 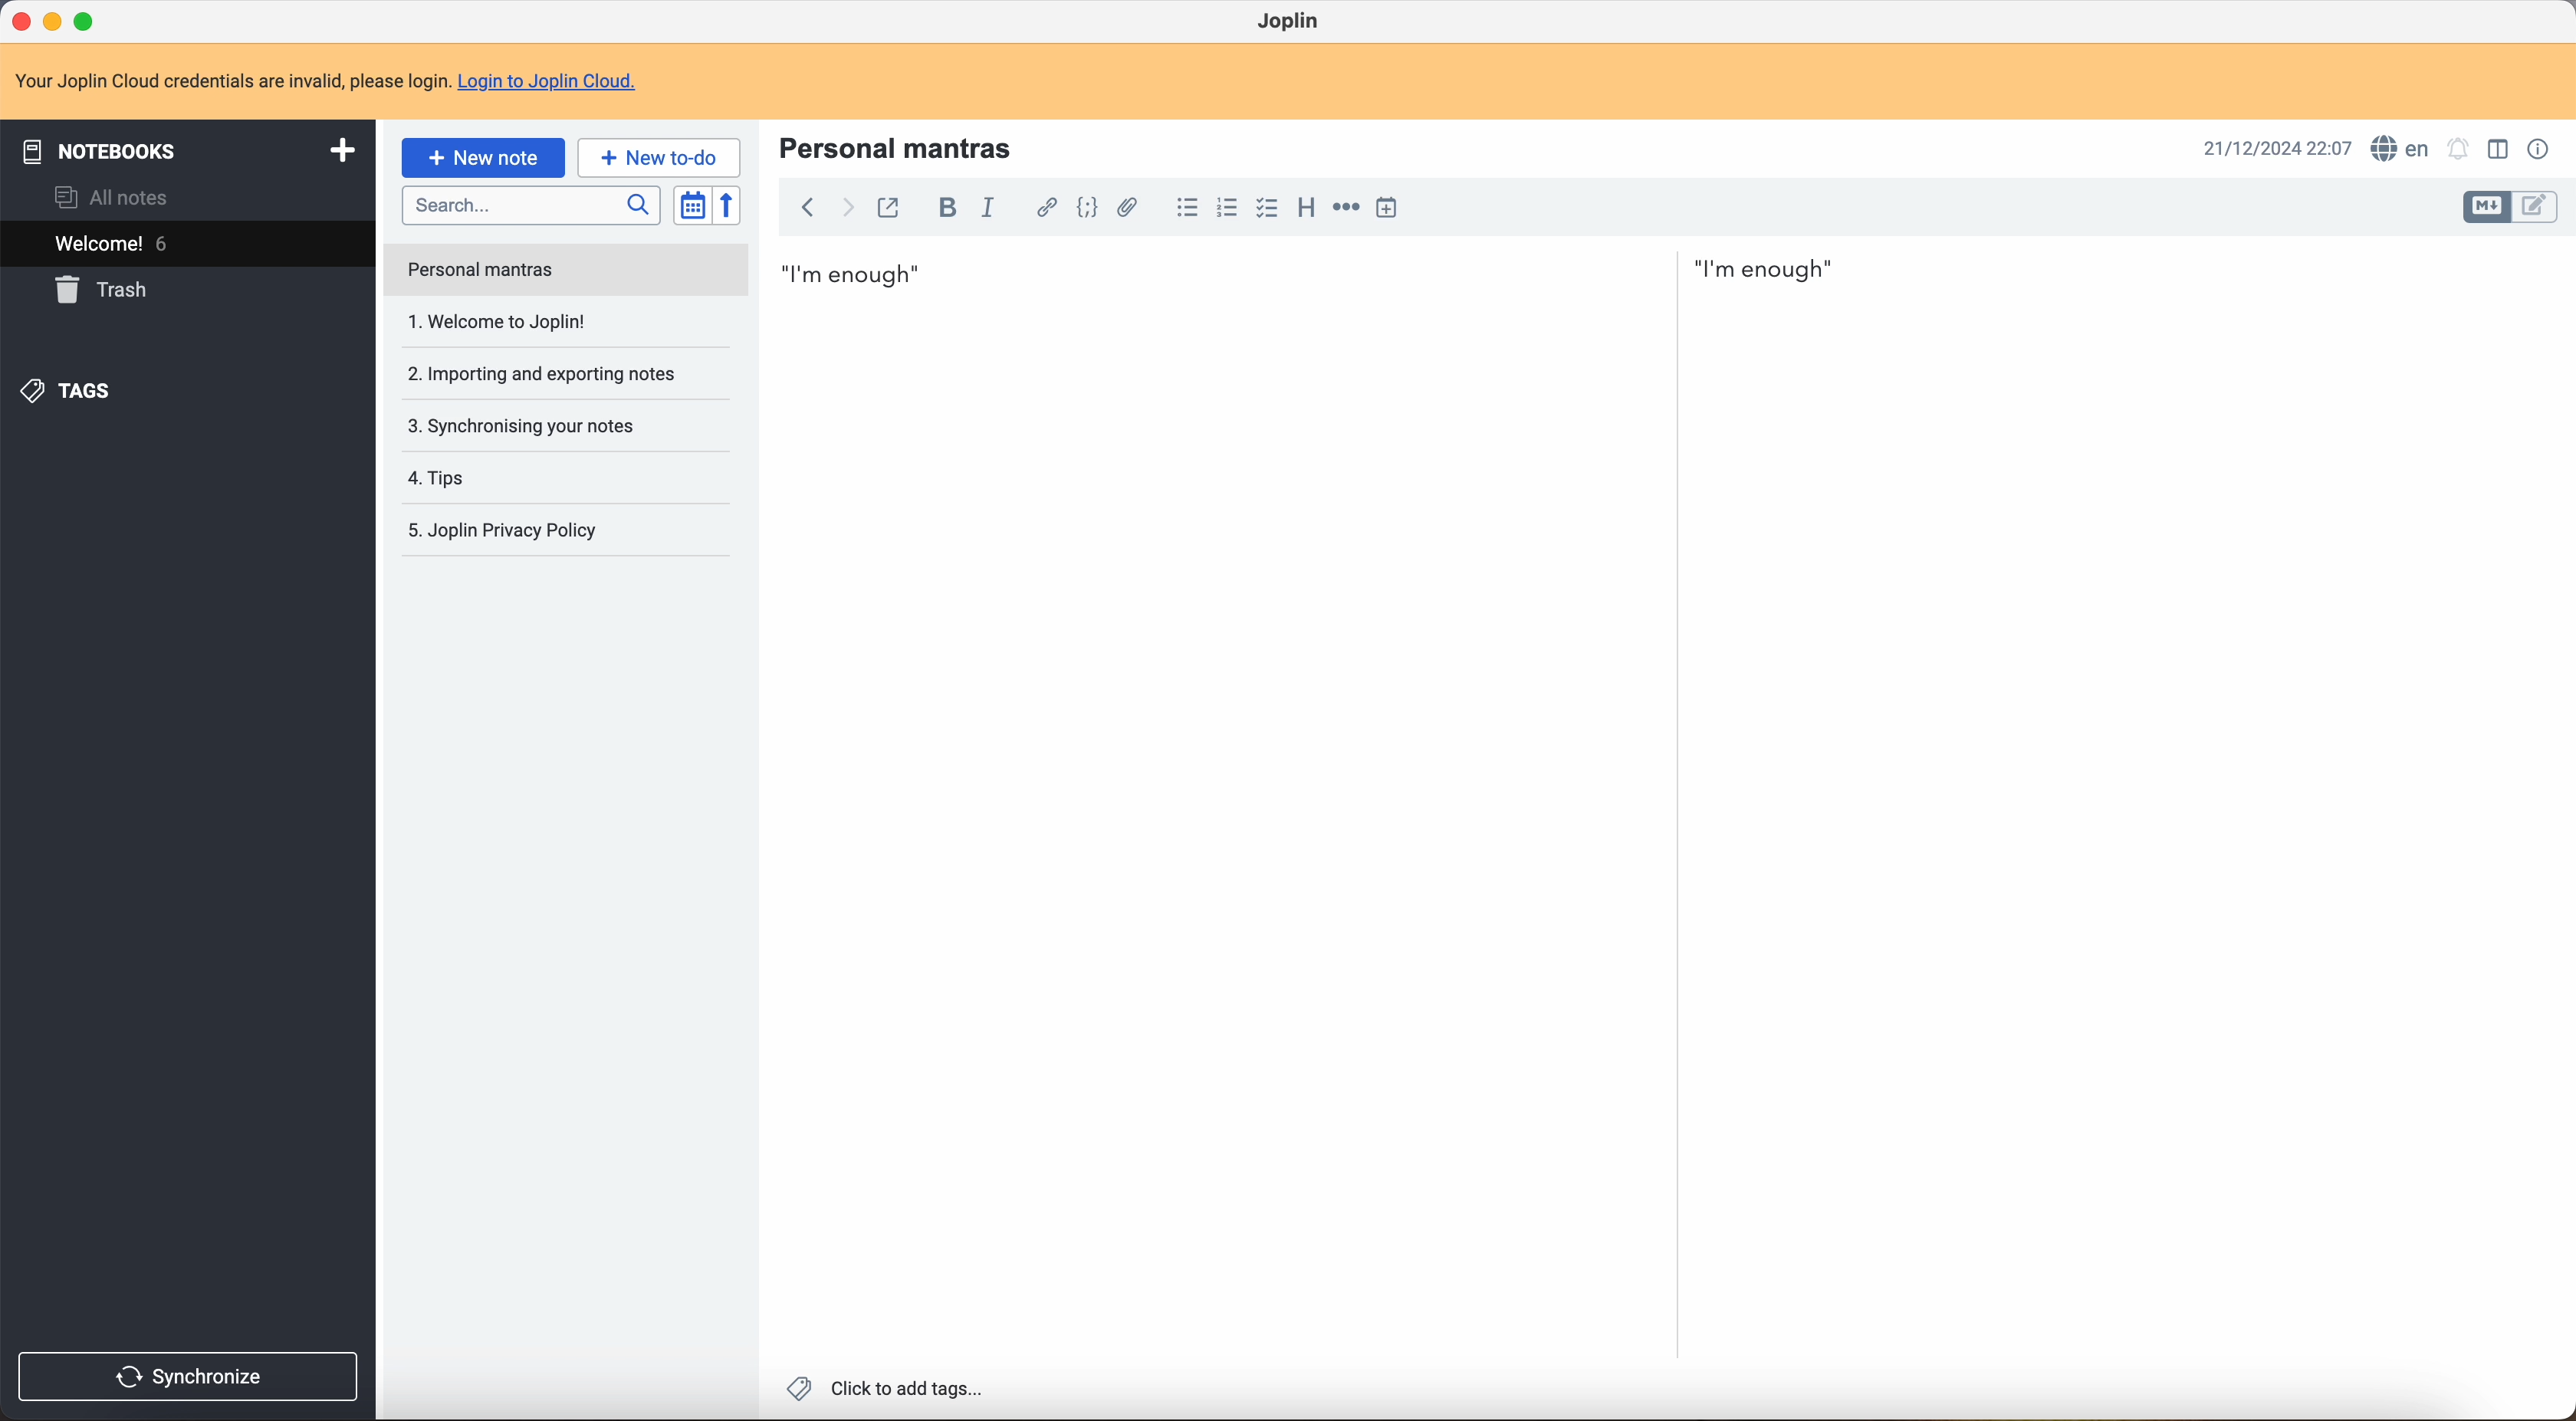 I want to click on search bar, so click(x=533, y=207).